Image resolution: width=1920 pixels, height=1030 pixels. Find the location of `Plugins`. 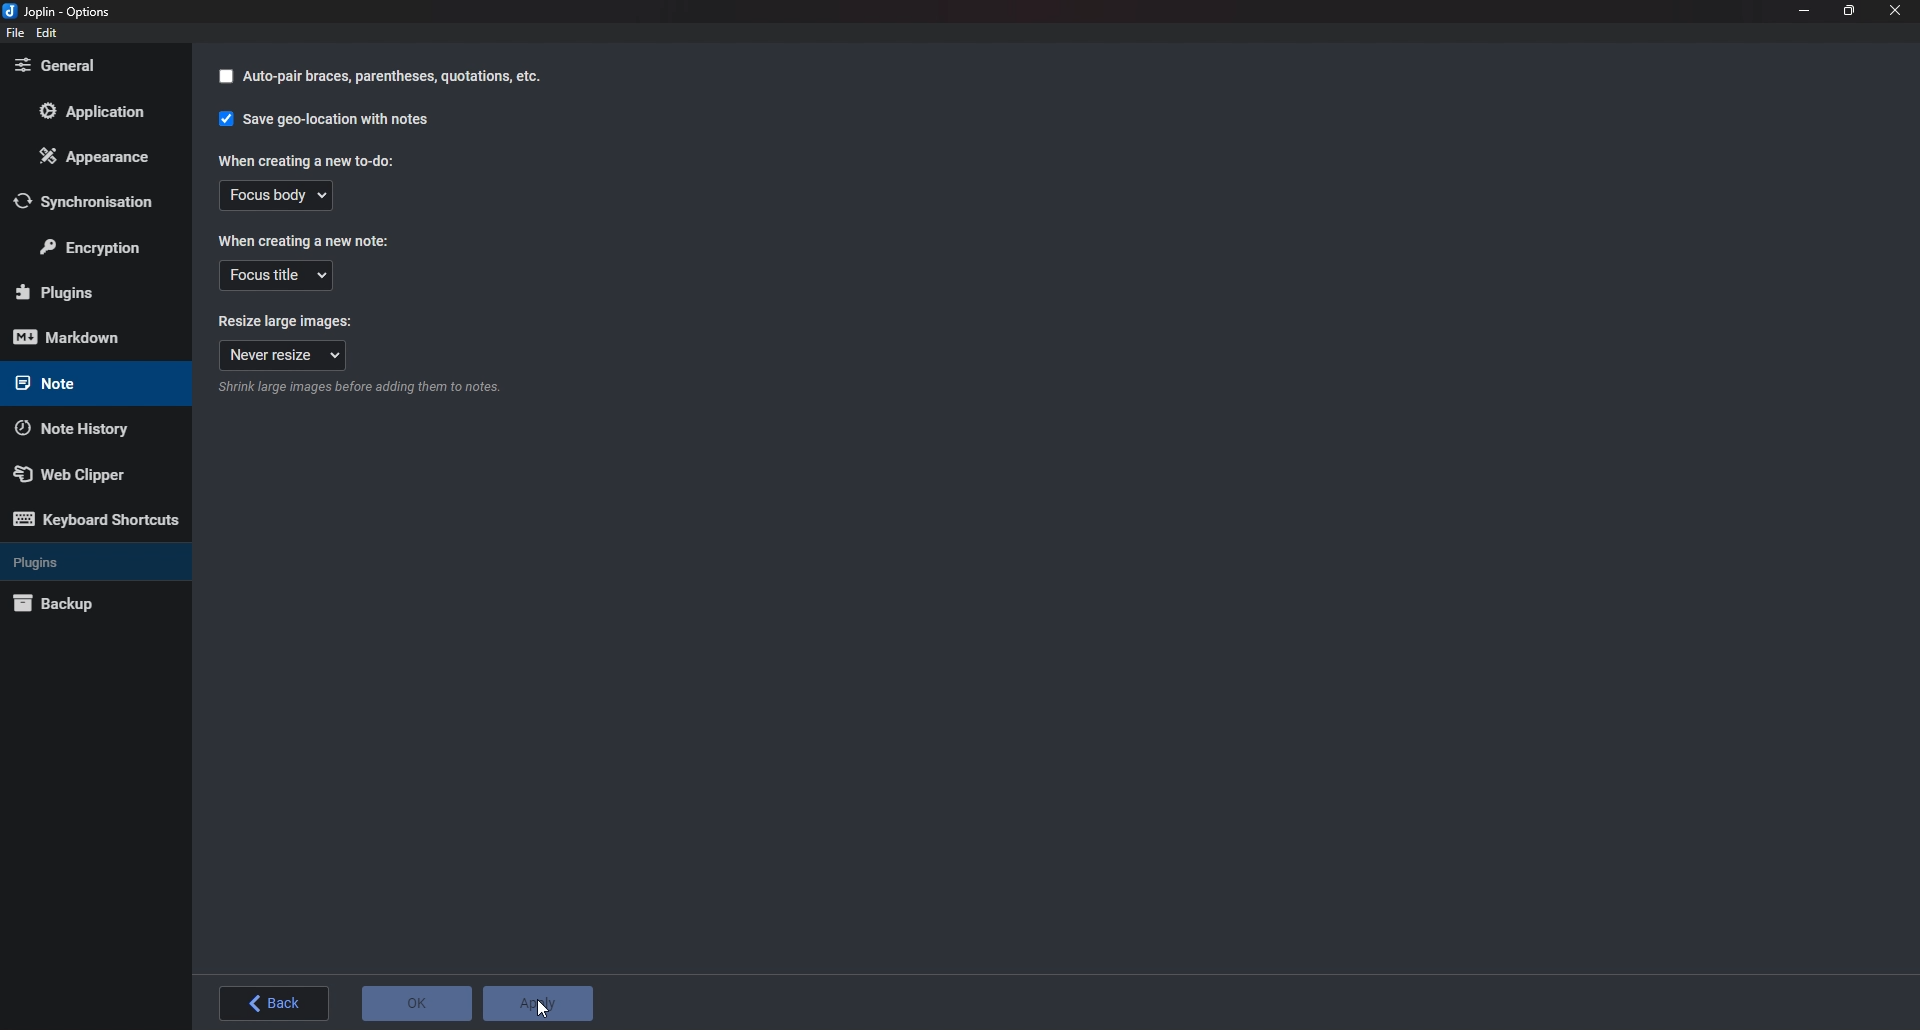

Plugins is located at coordinates (90, 564).